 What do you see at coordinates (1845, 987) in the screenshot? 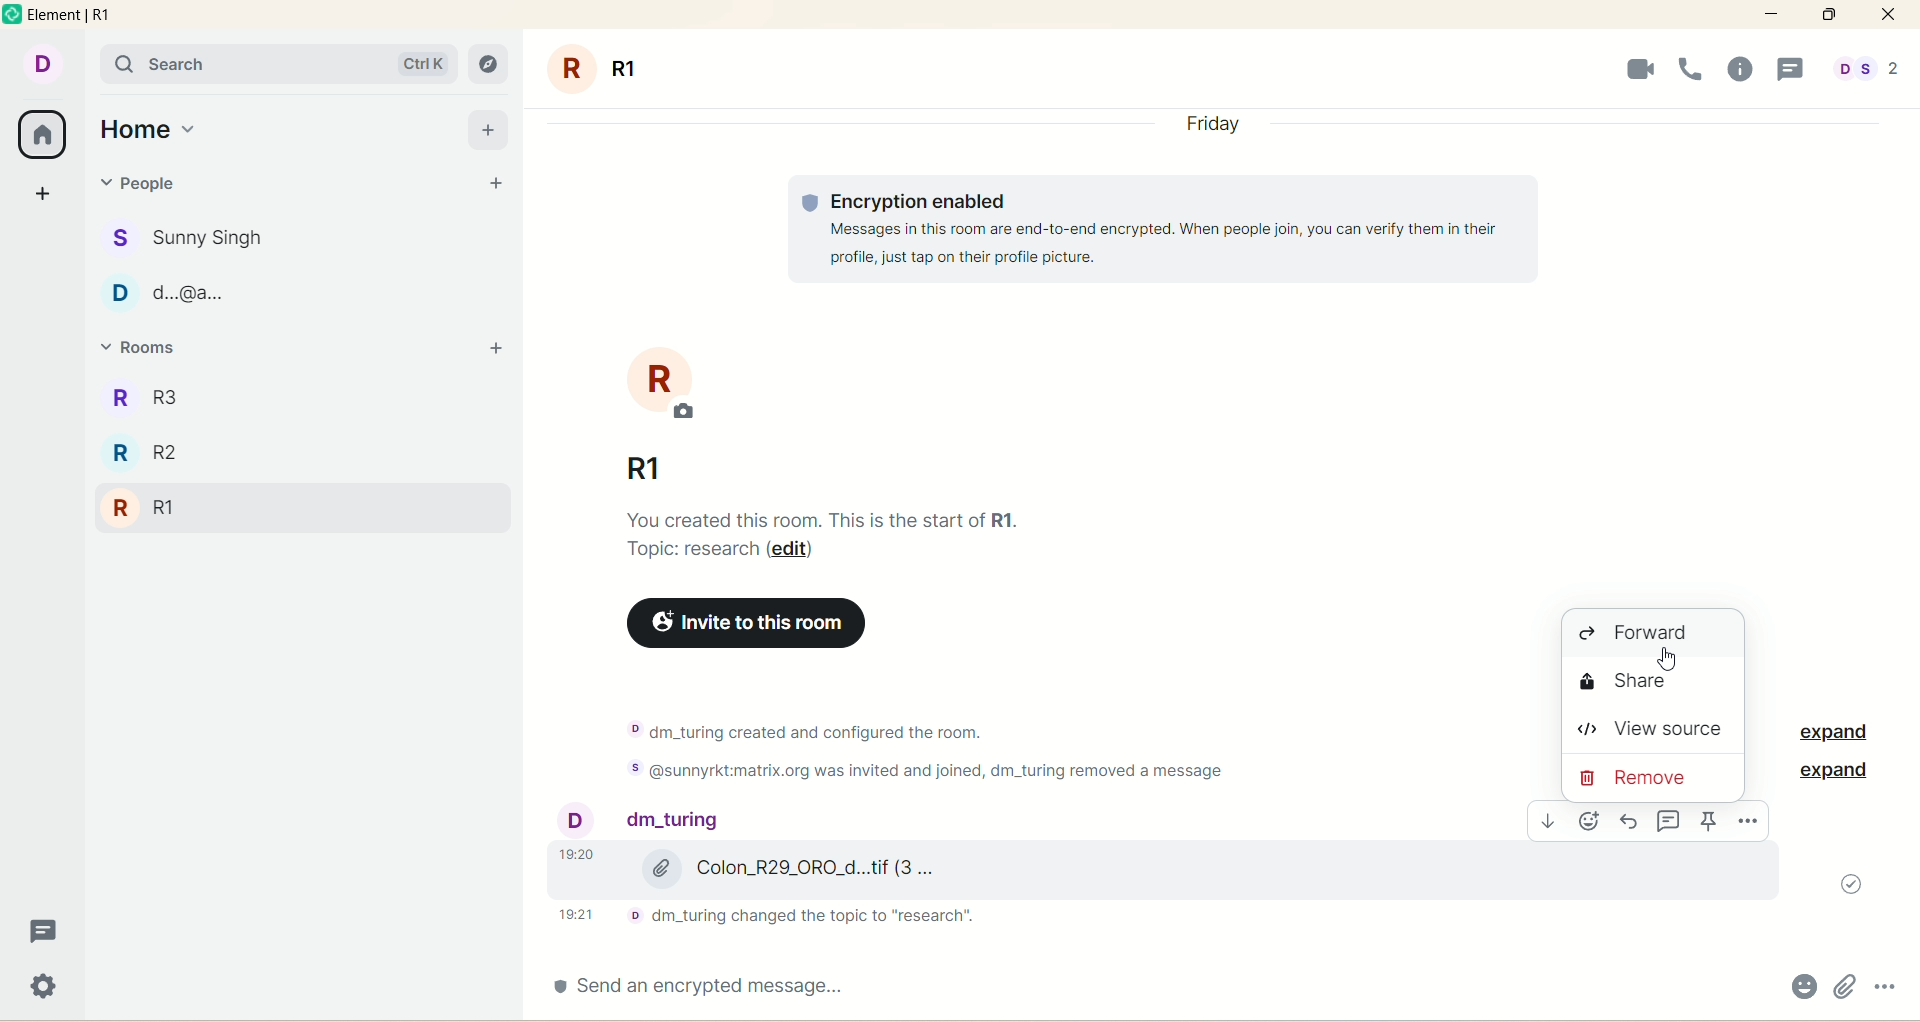
I see `attachments` at bounding box center [1845, 987].